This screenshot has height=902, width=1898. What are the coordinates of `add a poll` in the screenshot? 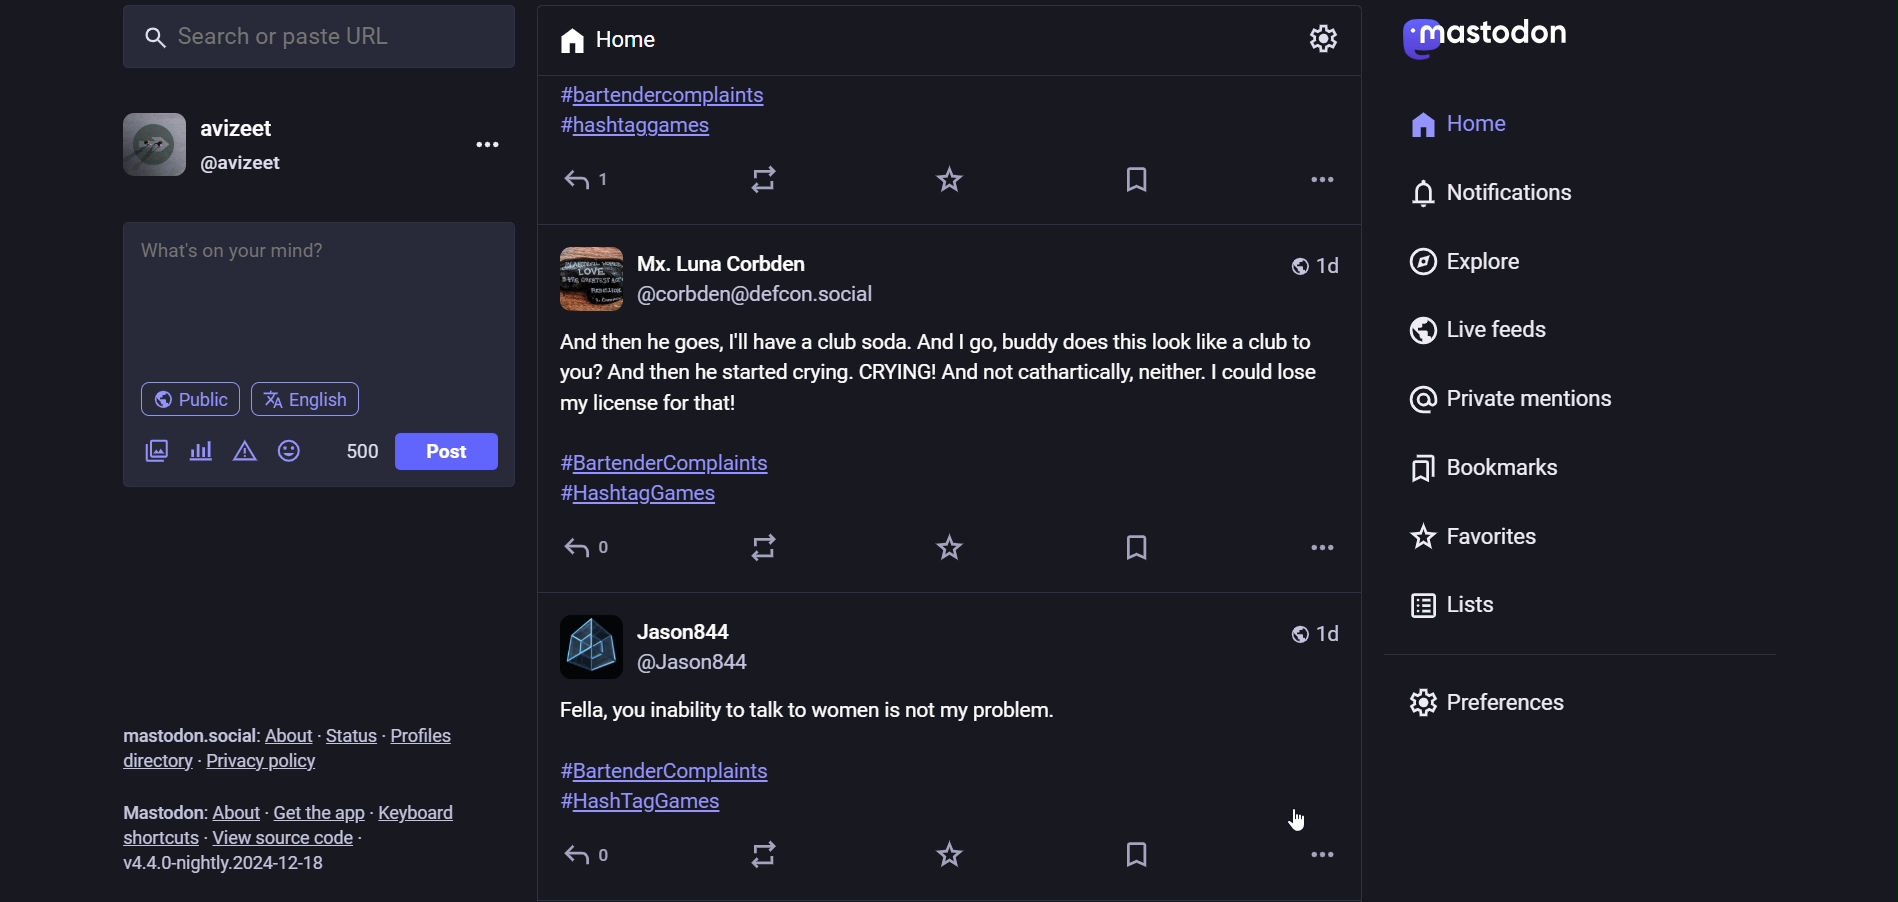 It's located at (200, 452).